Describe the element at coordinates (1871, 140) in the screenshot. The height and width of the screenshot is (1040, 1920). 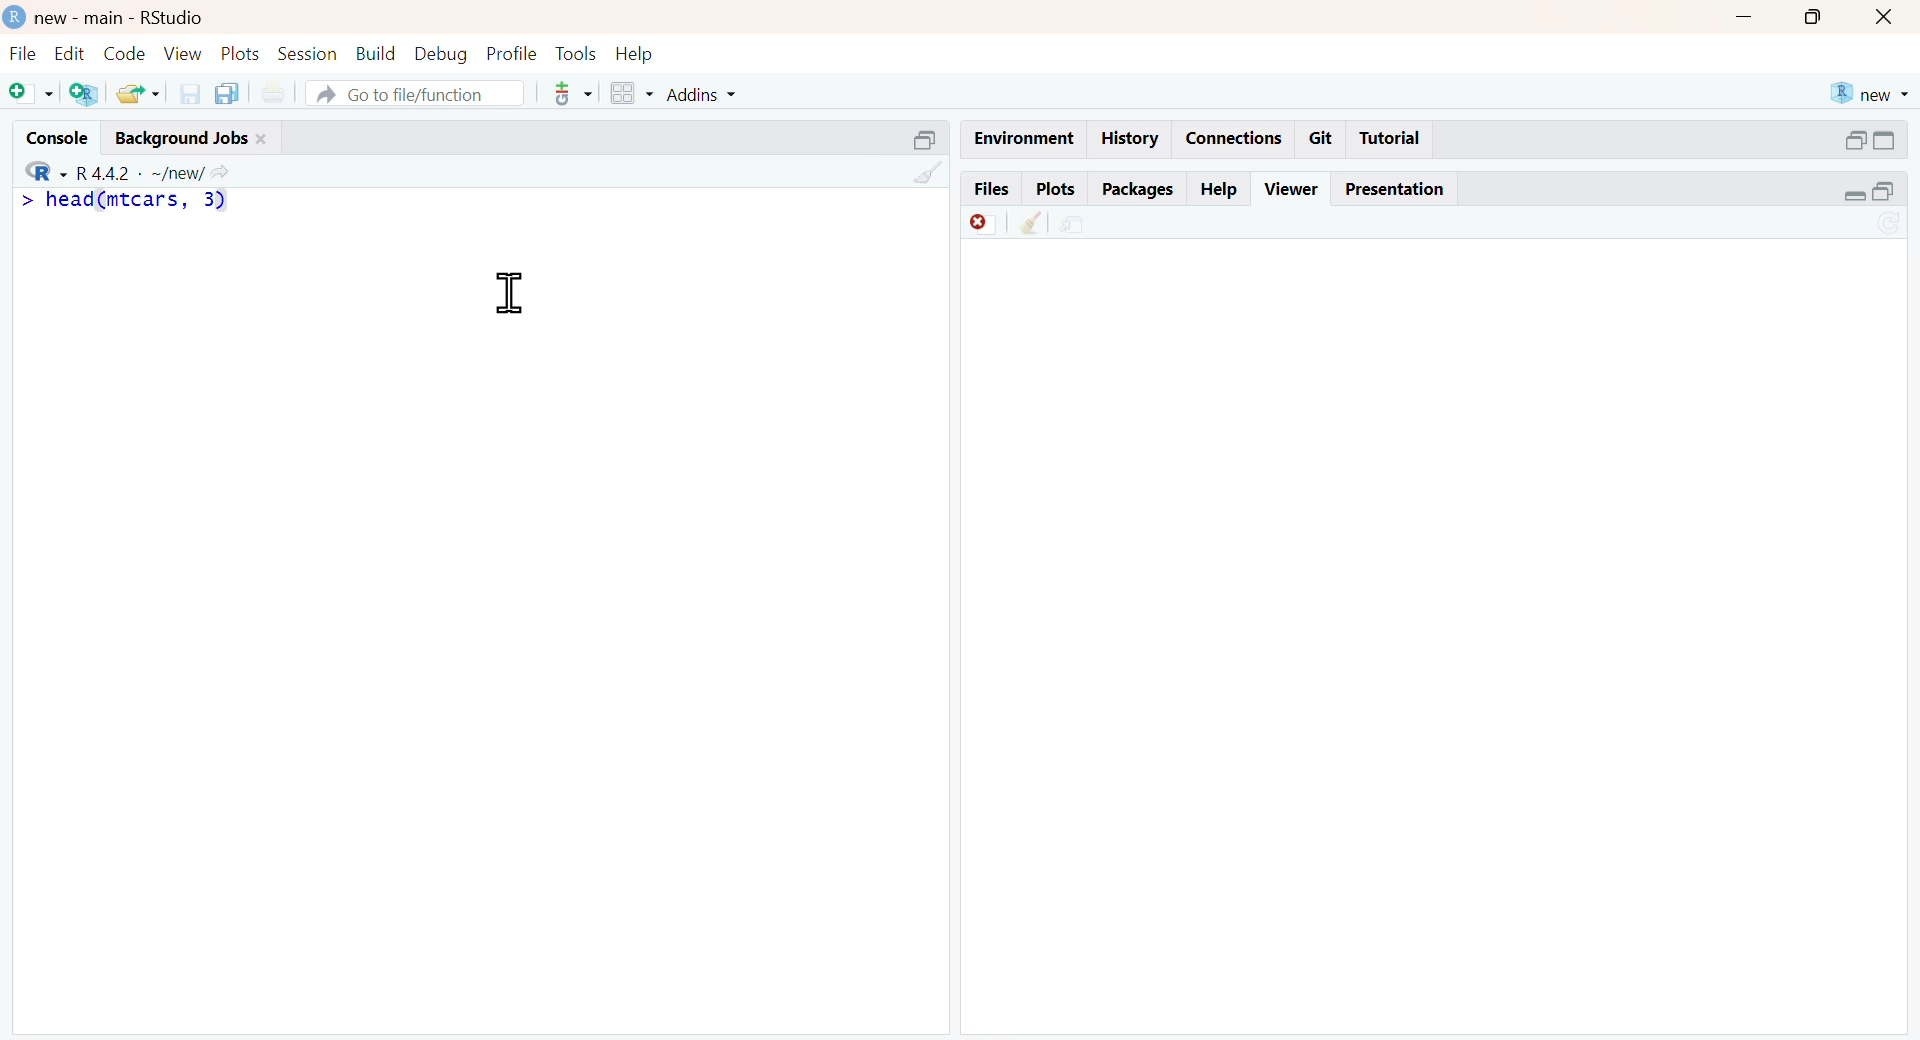
I see `minimize/maximize` at that location.